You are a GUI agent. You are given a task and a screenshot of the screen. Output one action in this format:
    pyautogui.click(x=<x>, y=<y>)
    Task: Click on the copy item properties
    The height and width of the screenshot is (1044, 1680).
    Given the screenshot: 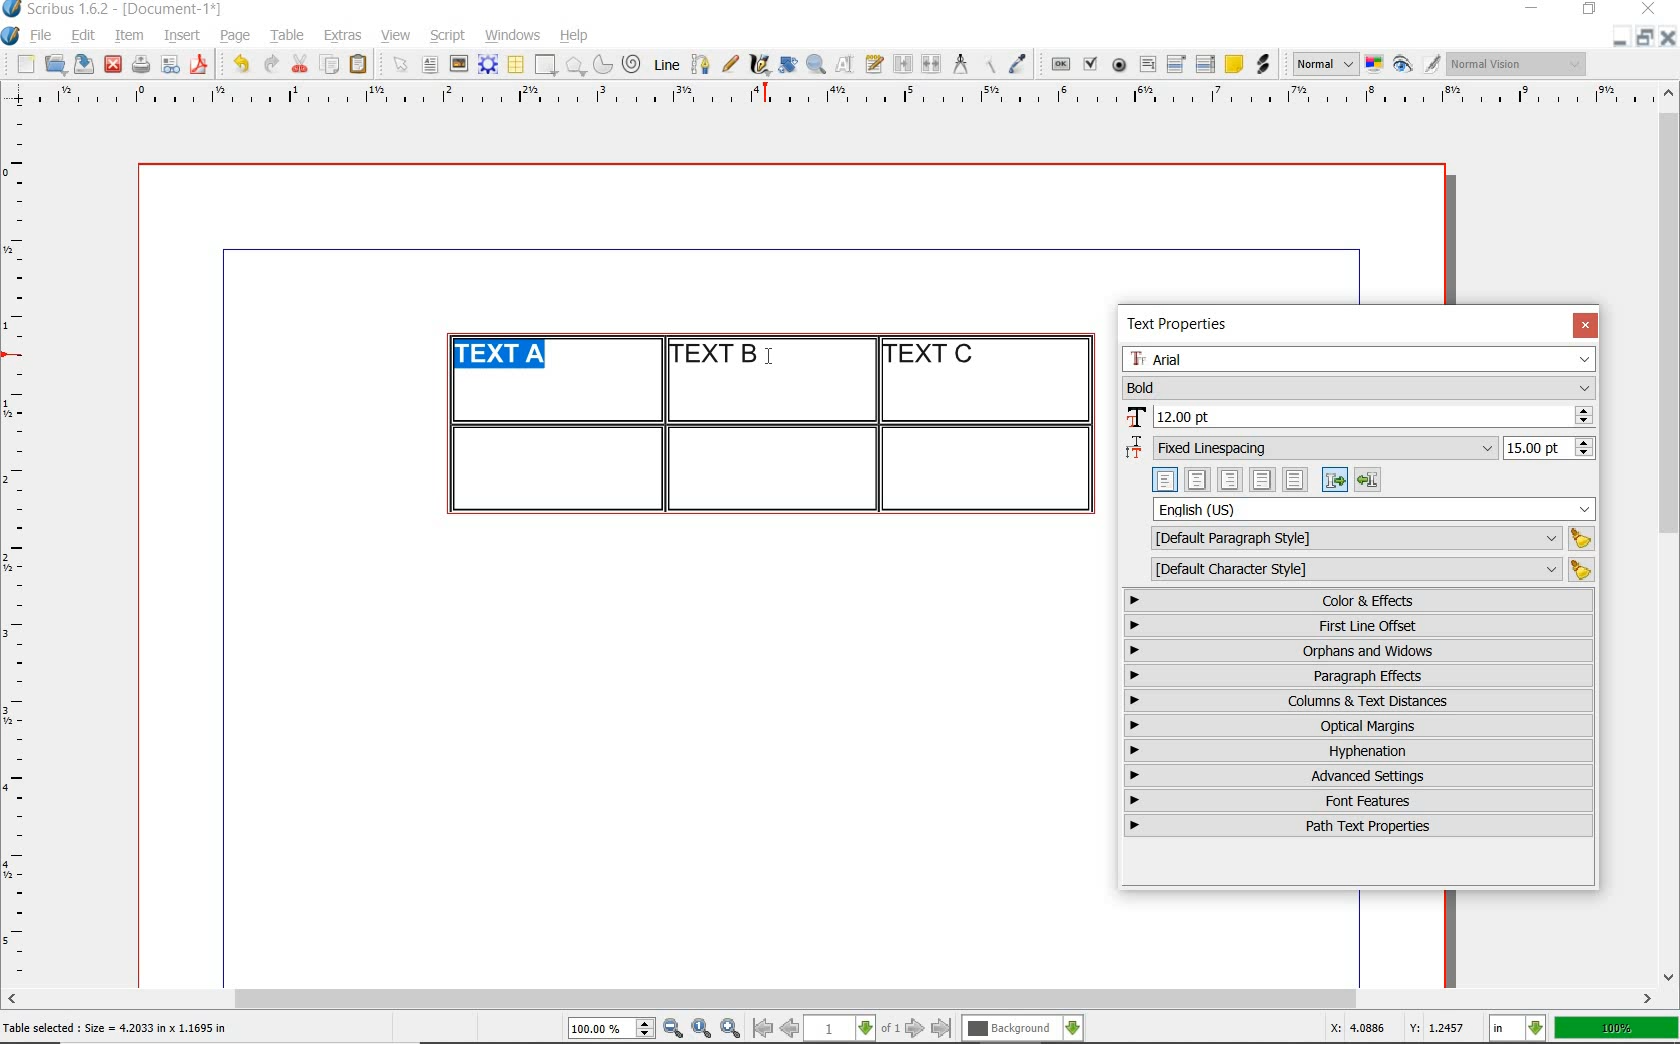 What is the action you would take?
    pyautogui.click(x=988, y=64)
    